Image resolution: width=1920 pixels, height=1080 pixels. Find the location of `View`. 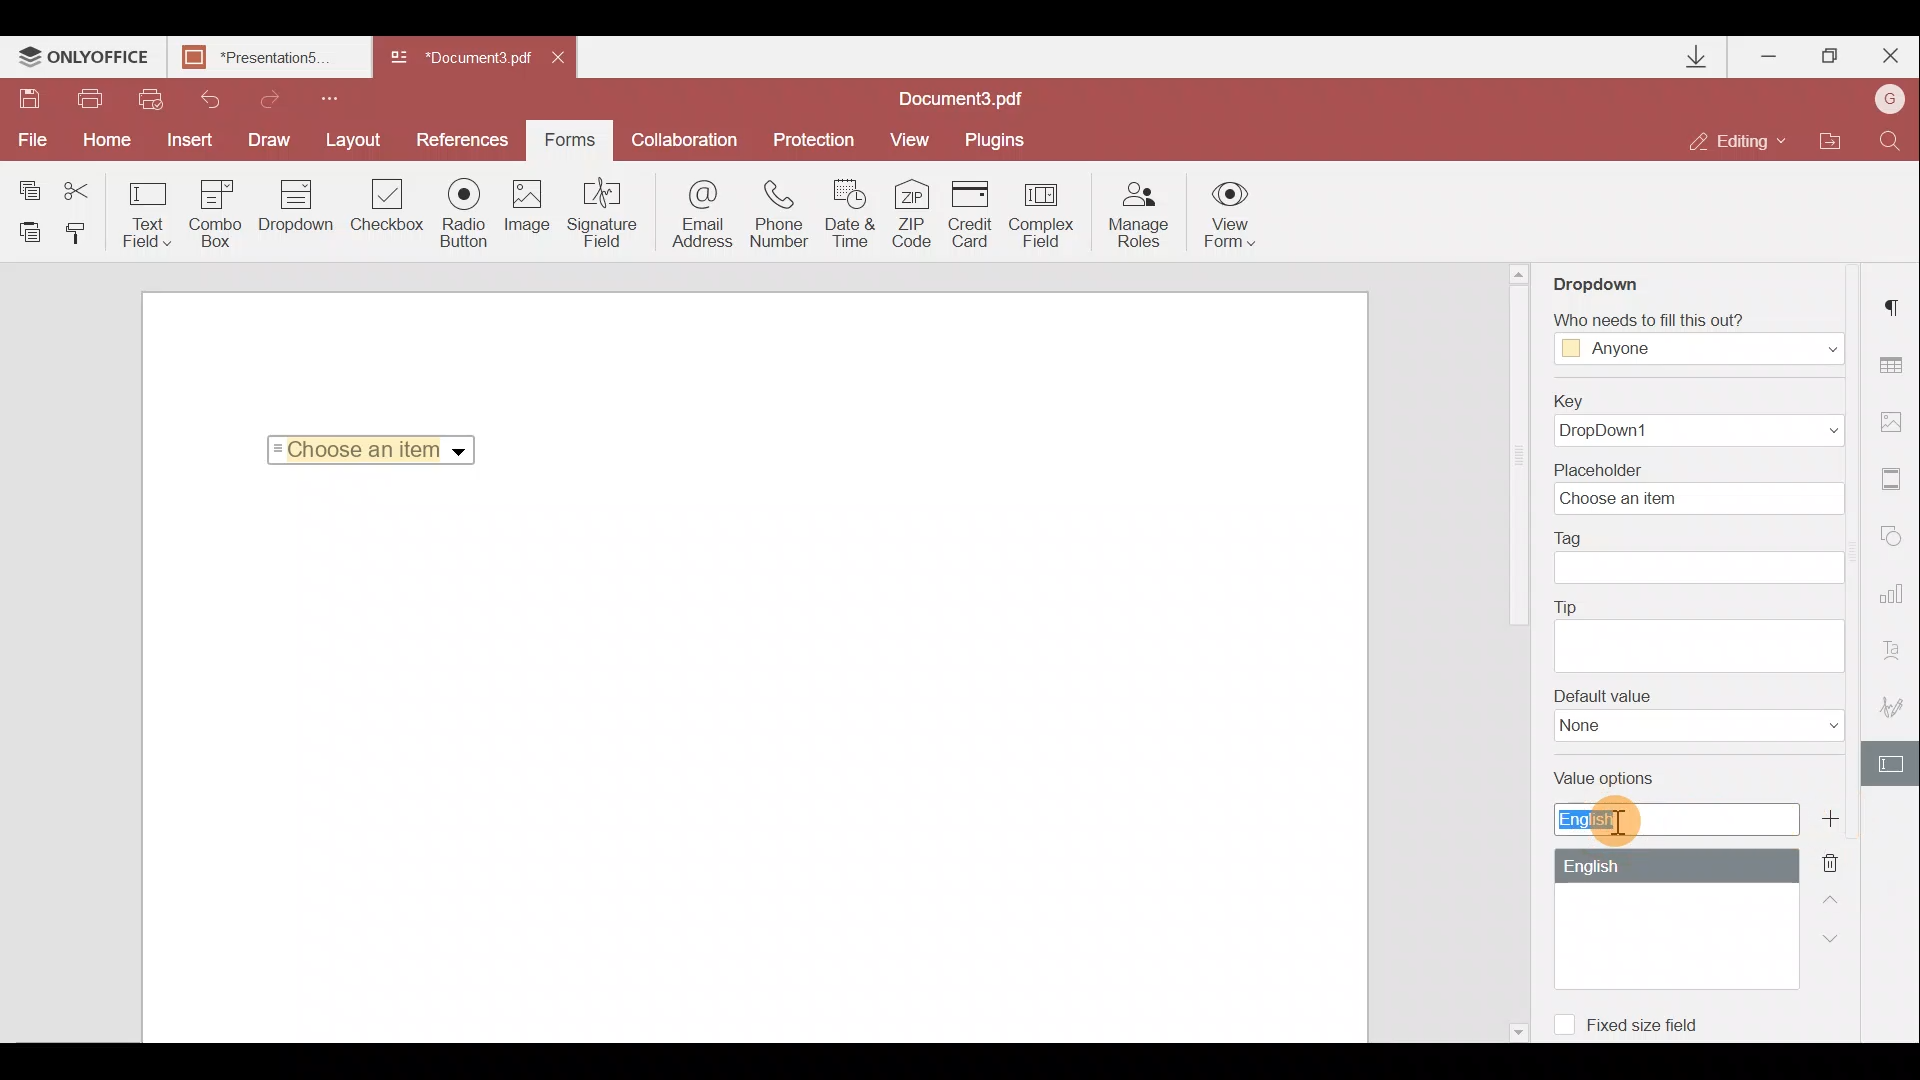

View is located at coordinates (910, 138).